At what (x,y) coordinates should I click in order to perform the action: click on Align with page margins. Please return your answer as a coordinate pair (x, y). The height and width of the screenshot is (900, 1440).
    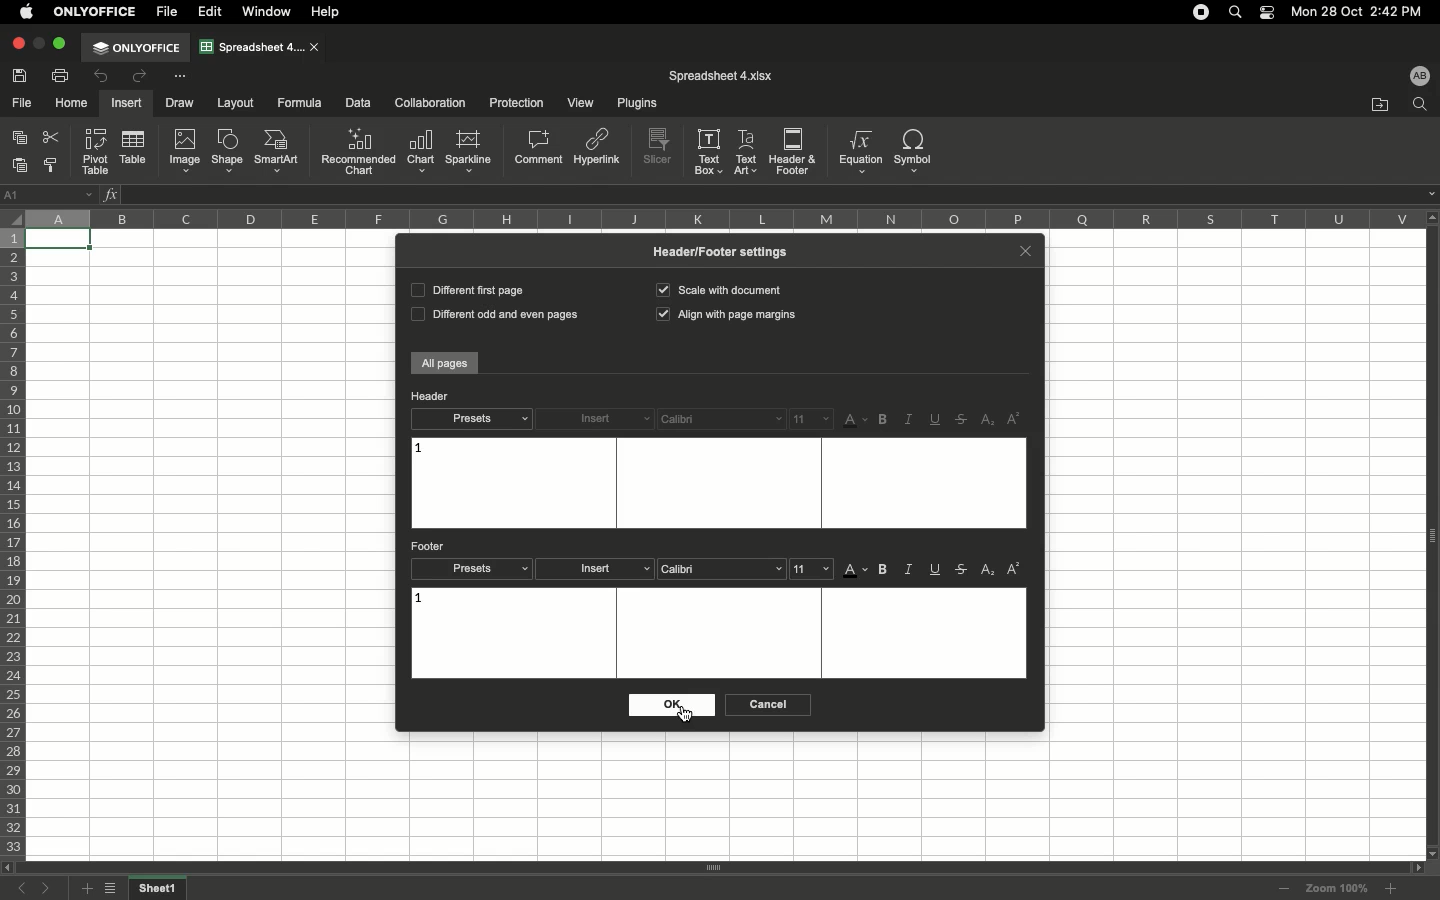
    Looking at the image, I should click on (728, 316).